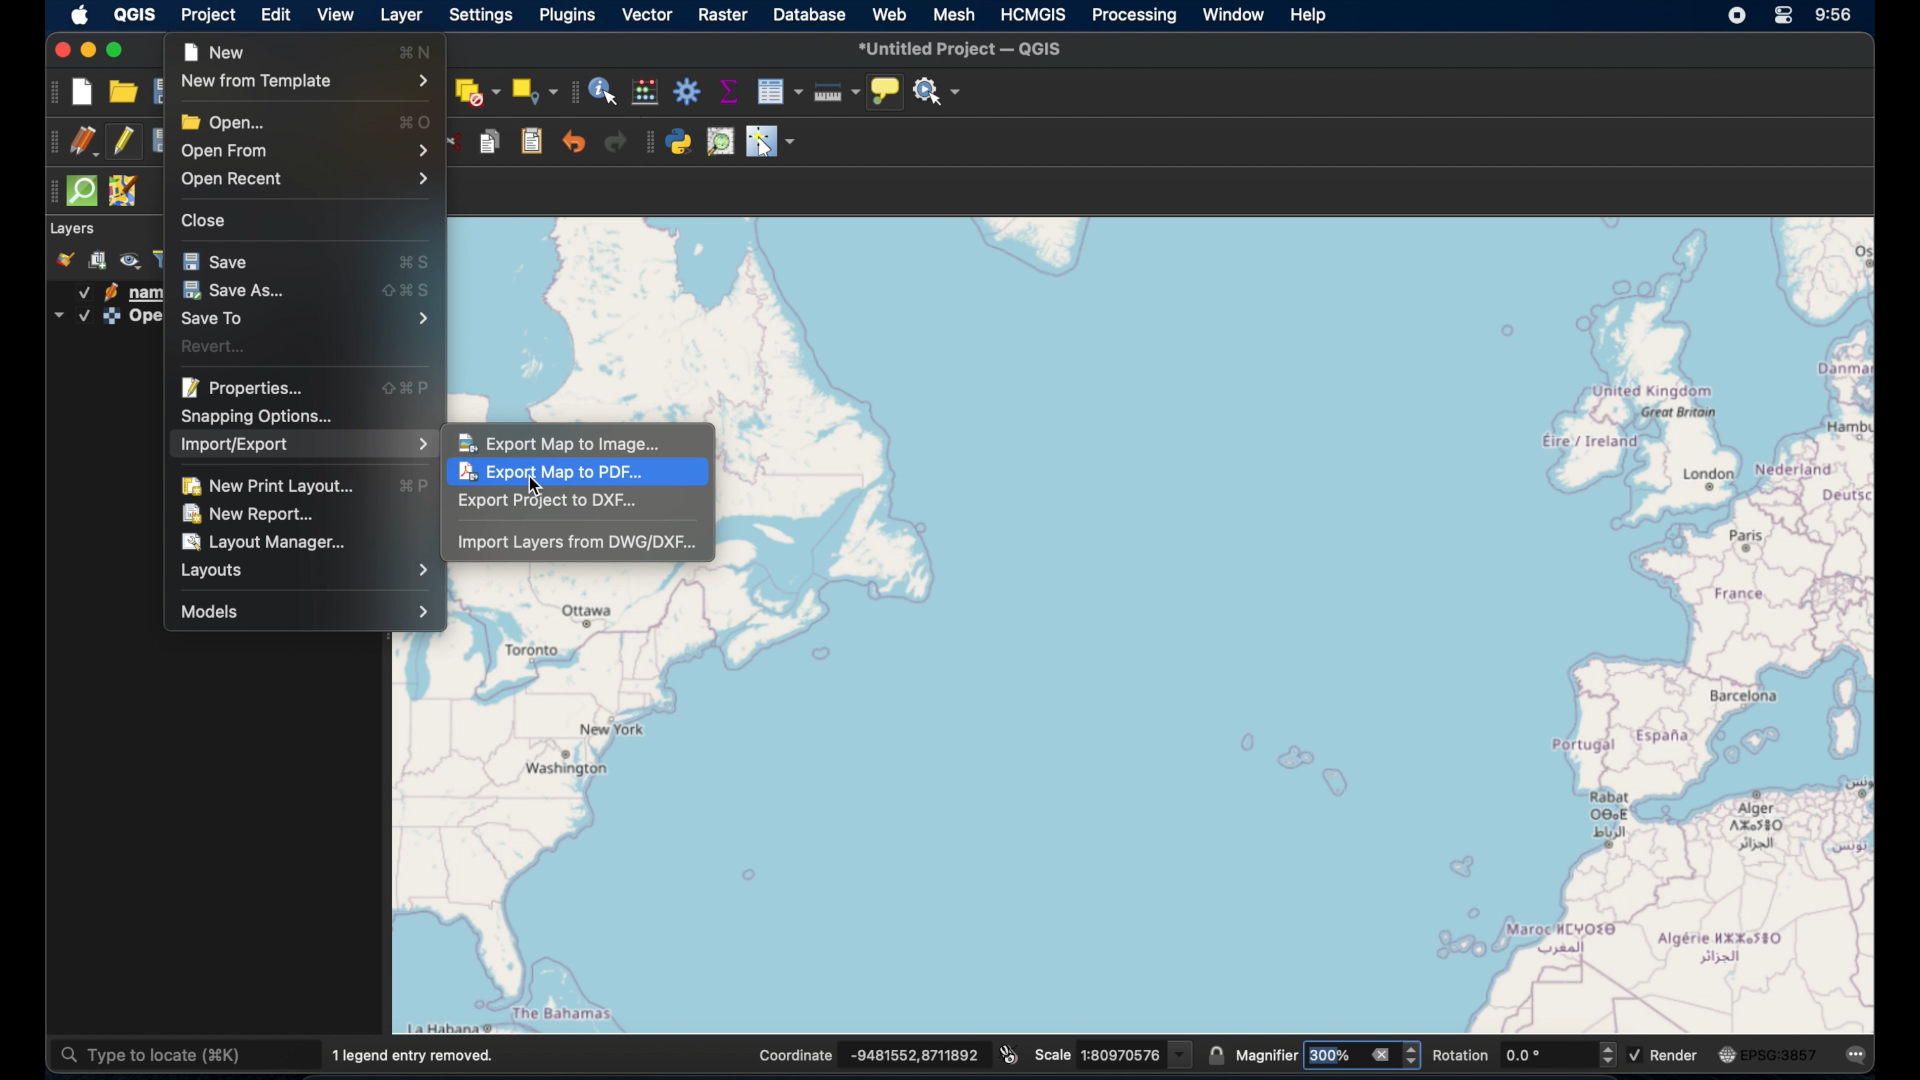 The width and height of the screenshot is (1920, 1080). What do you see at coordinates (1735, 17) in the screenshot?
I see `screen recorder icon` at bounding box center [1735, 17].